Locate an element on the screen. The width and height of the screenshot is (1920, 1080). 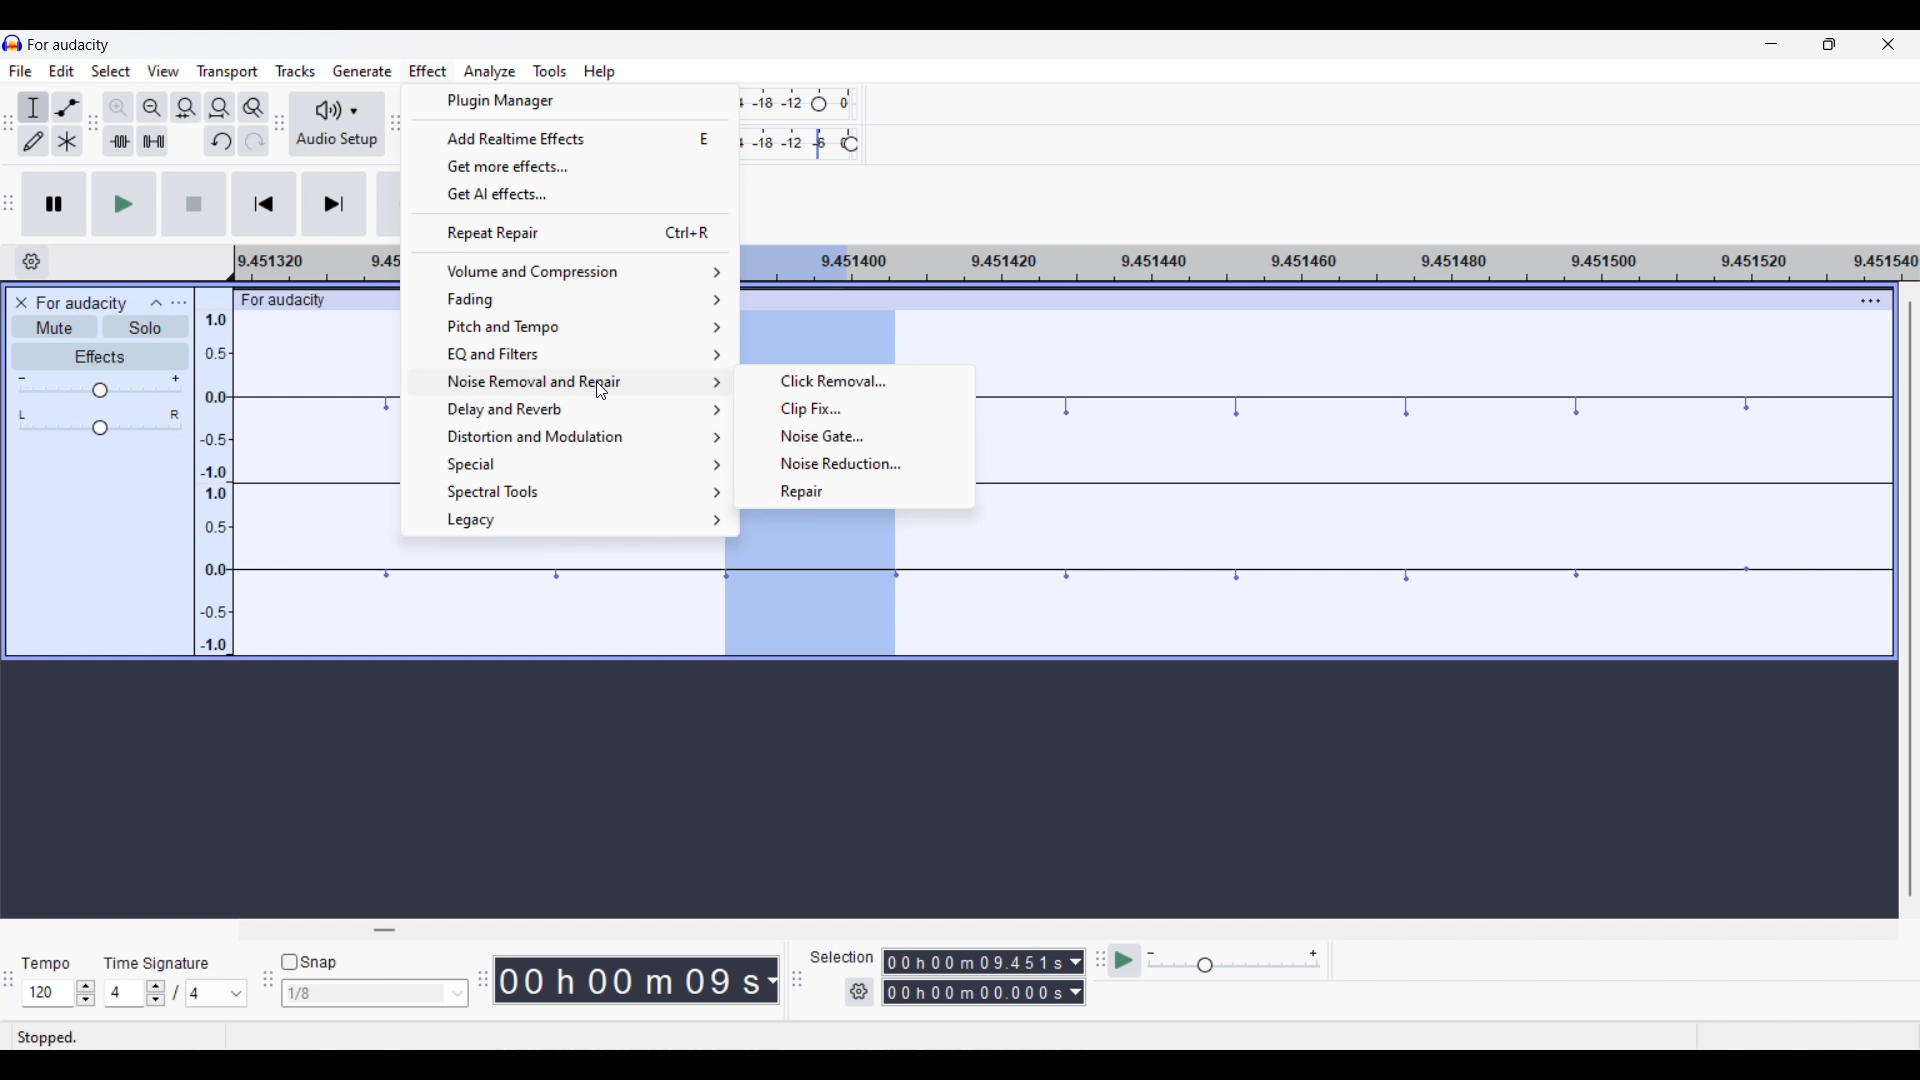
Minimize is located at coordinates (1771, 43).